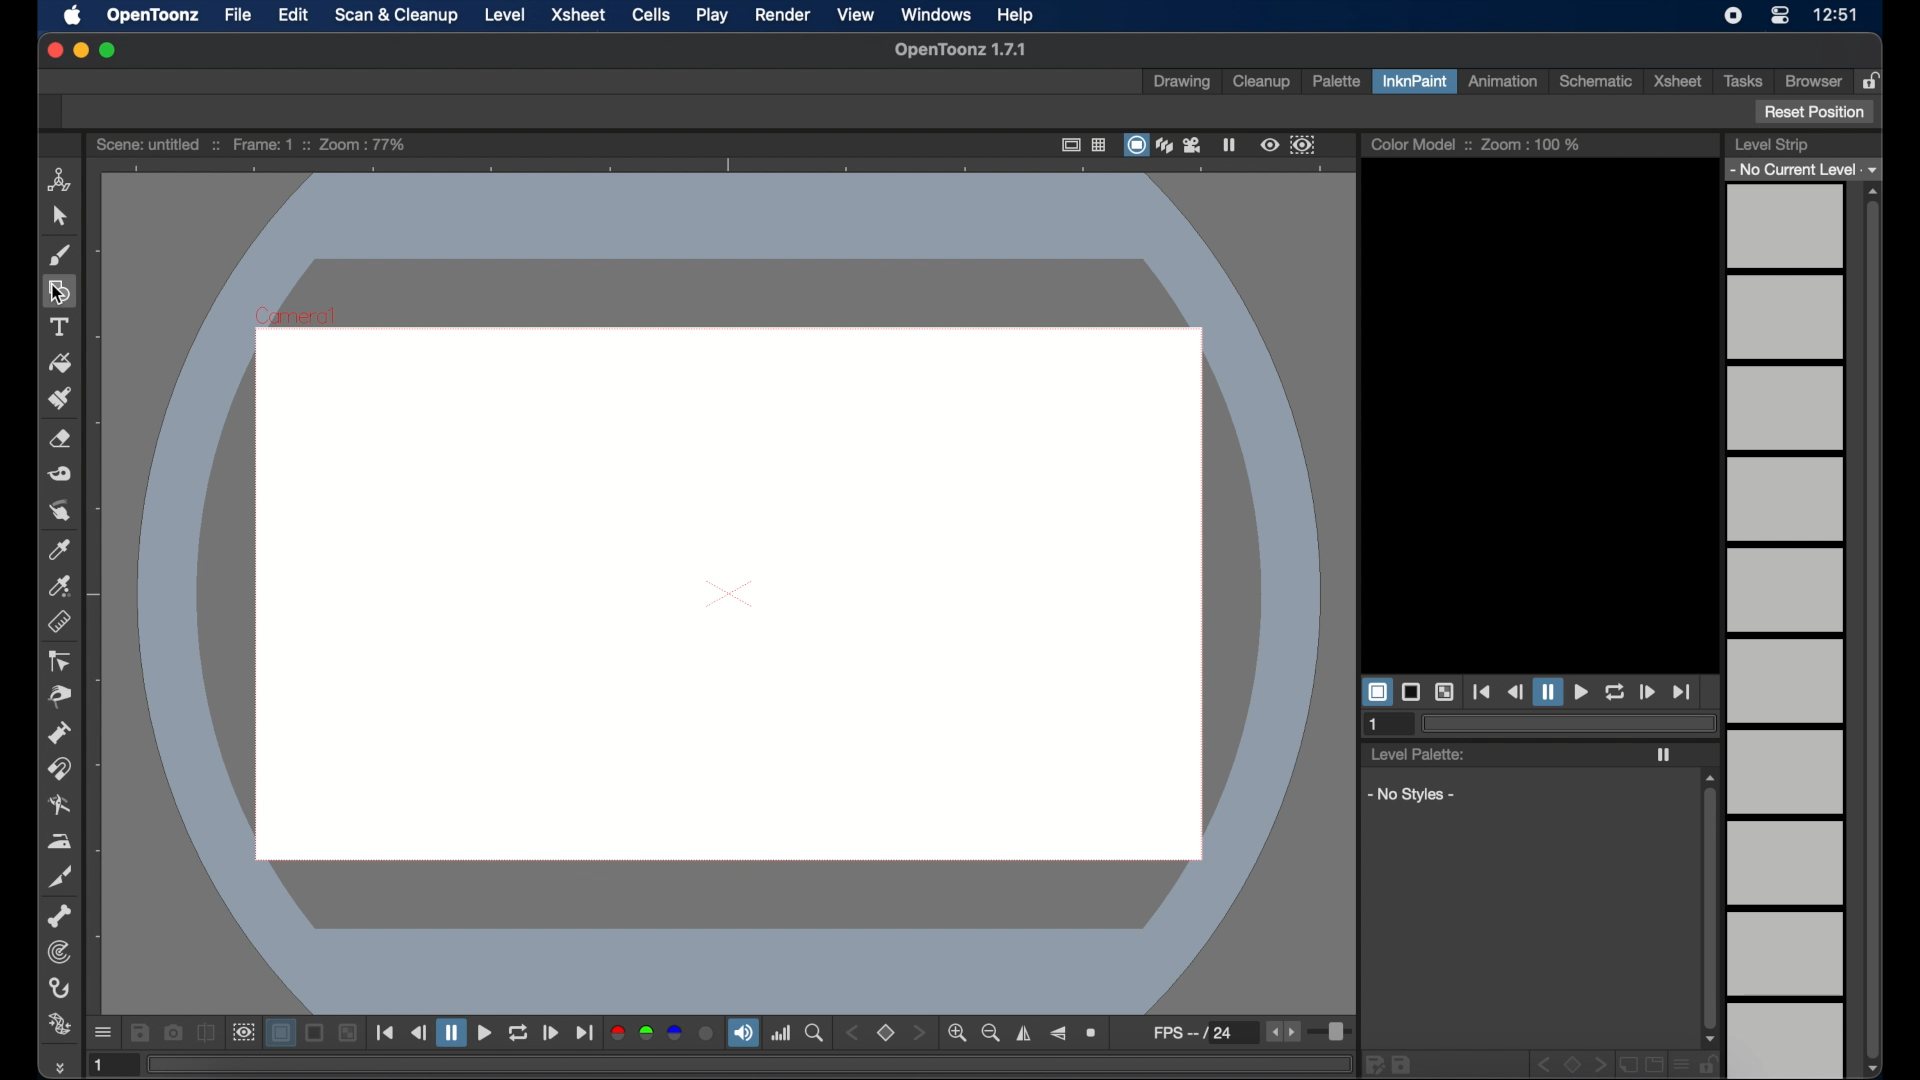  Describe the element at coordinates (316, 1033) in the screenshot. I see `black background` at that location.